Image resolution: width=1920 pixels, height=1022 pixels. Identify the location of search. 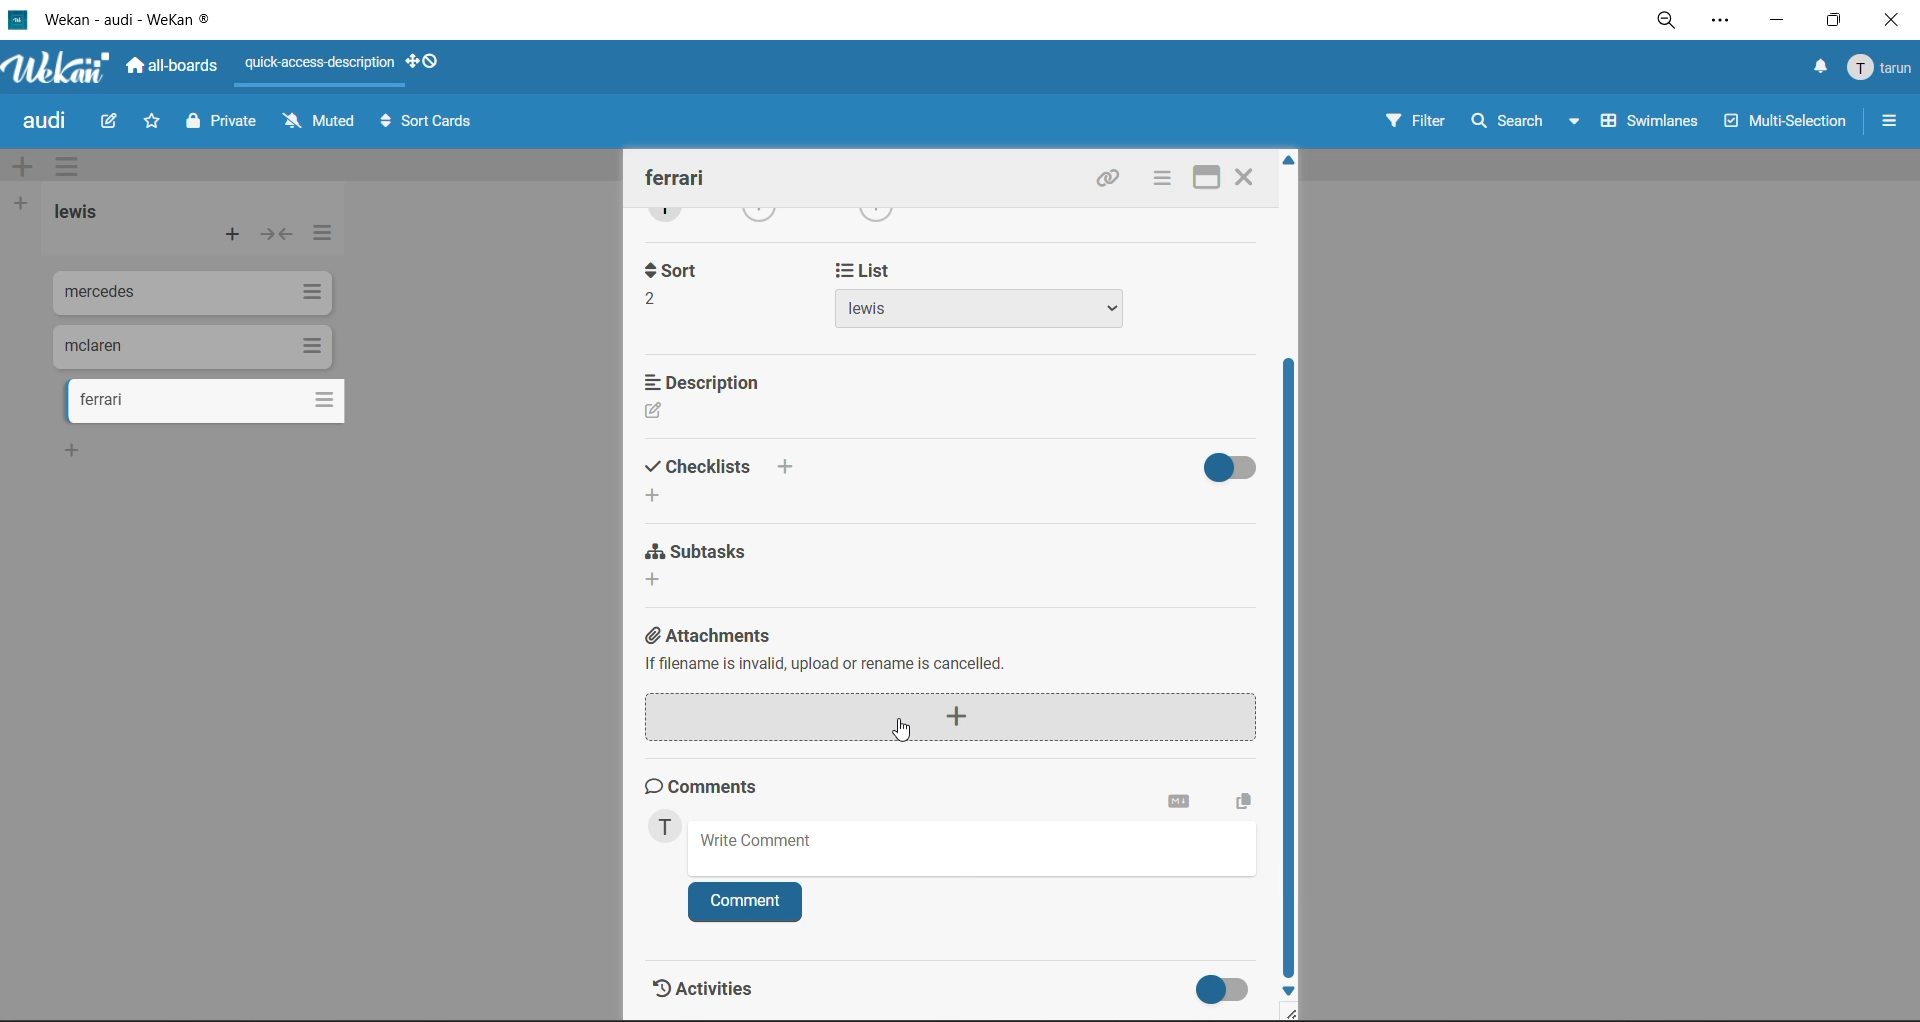
(1527, 120).